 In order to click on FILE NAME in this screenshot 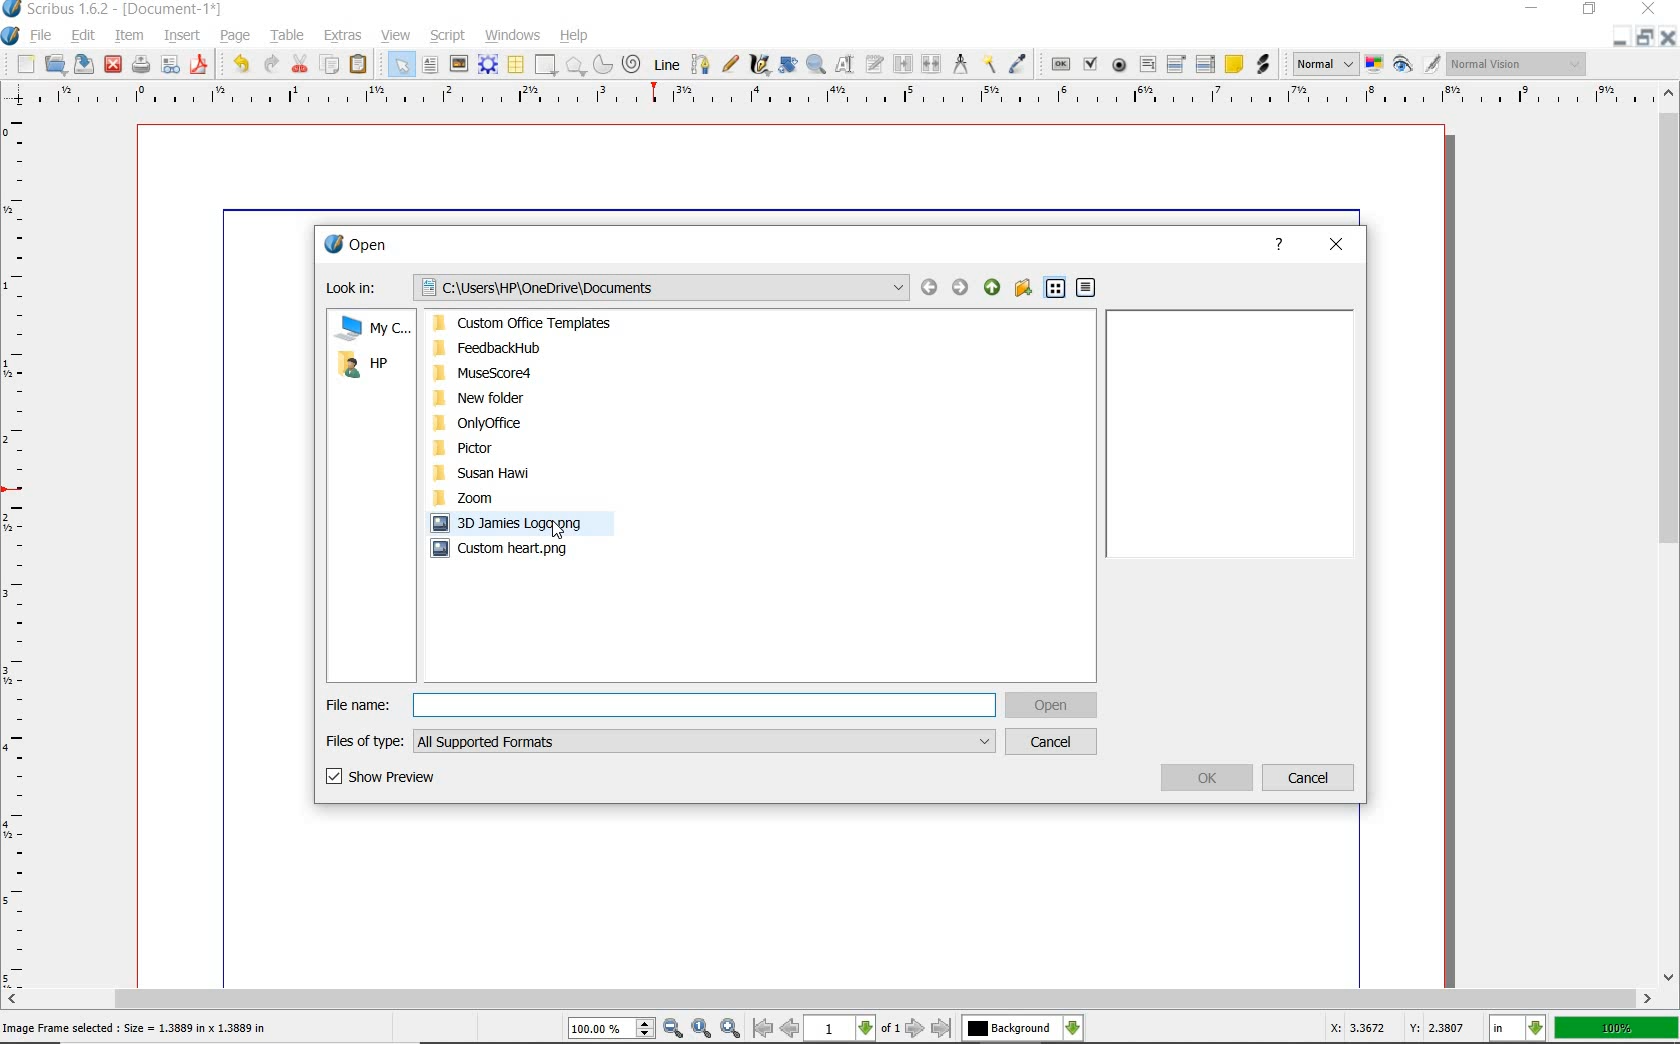, I will do `click(658, 705)`.